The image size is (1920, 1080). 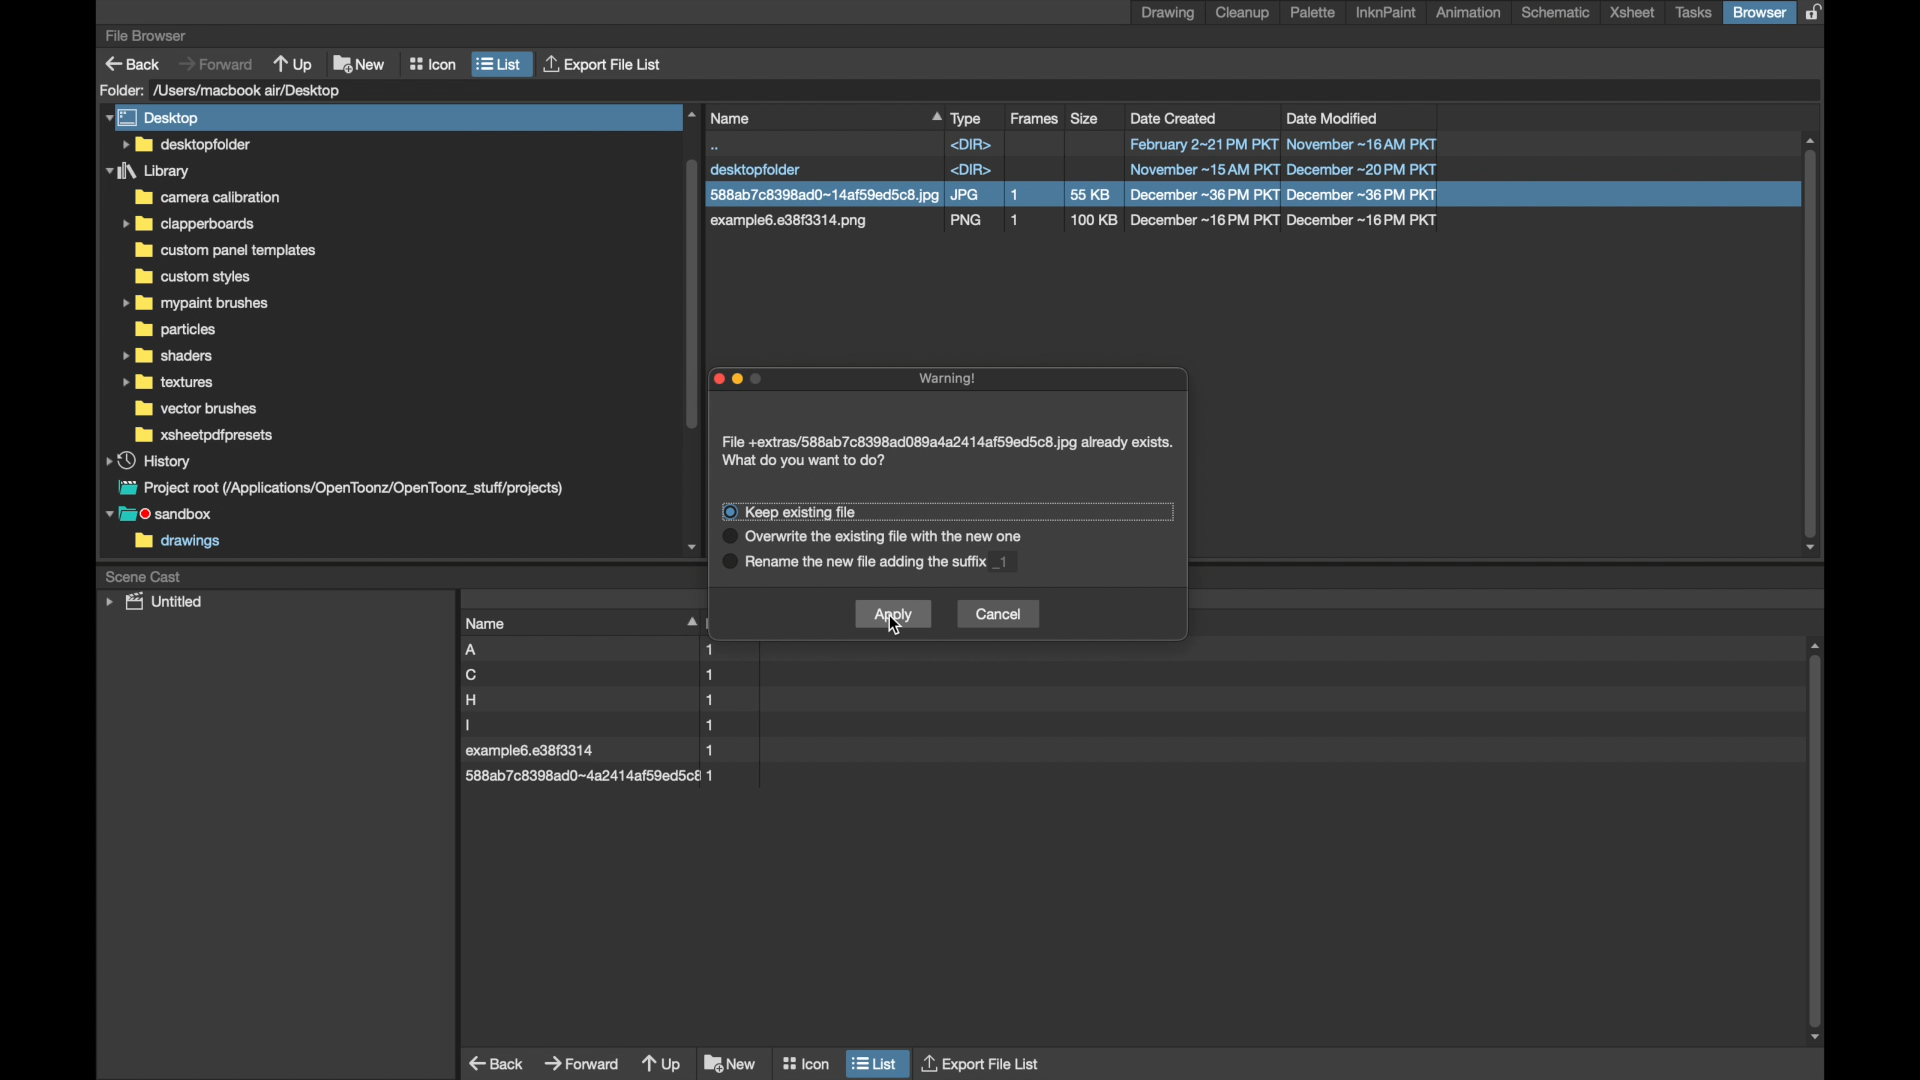 I want to click on palette, so click(x=1314, y=12).